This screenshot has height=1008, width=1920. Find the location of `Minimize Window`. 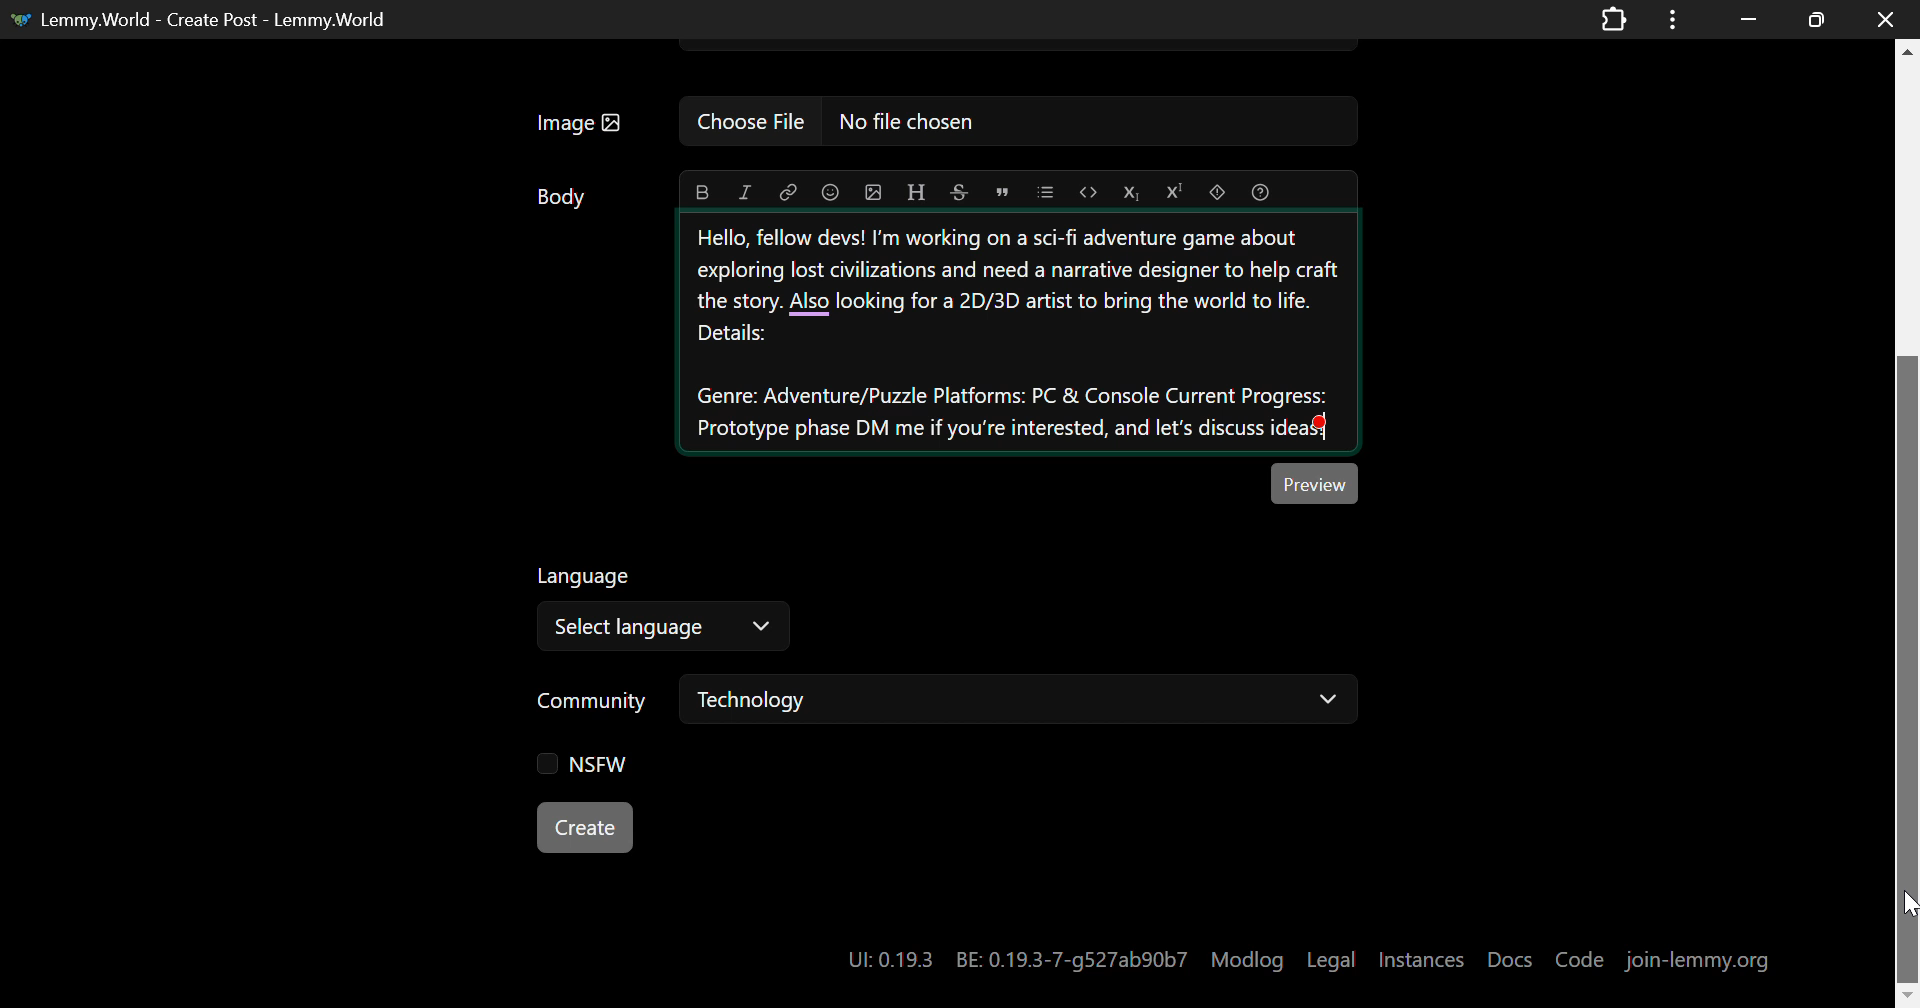

Minimize Window is located at coordinates (1812, 19).